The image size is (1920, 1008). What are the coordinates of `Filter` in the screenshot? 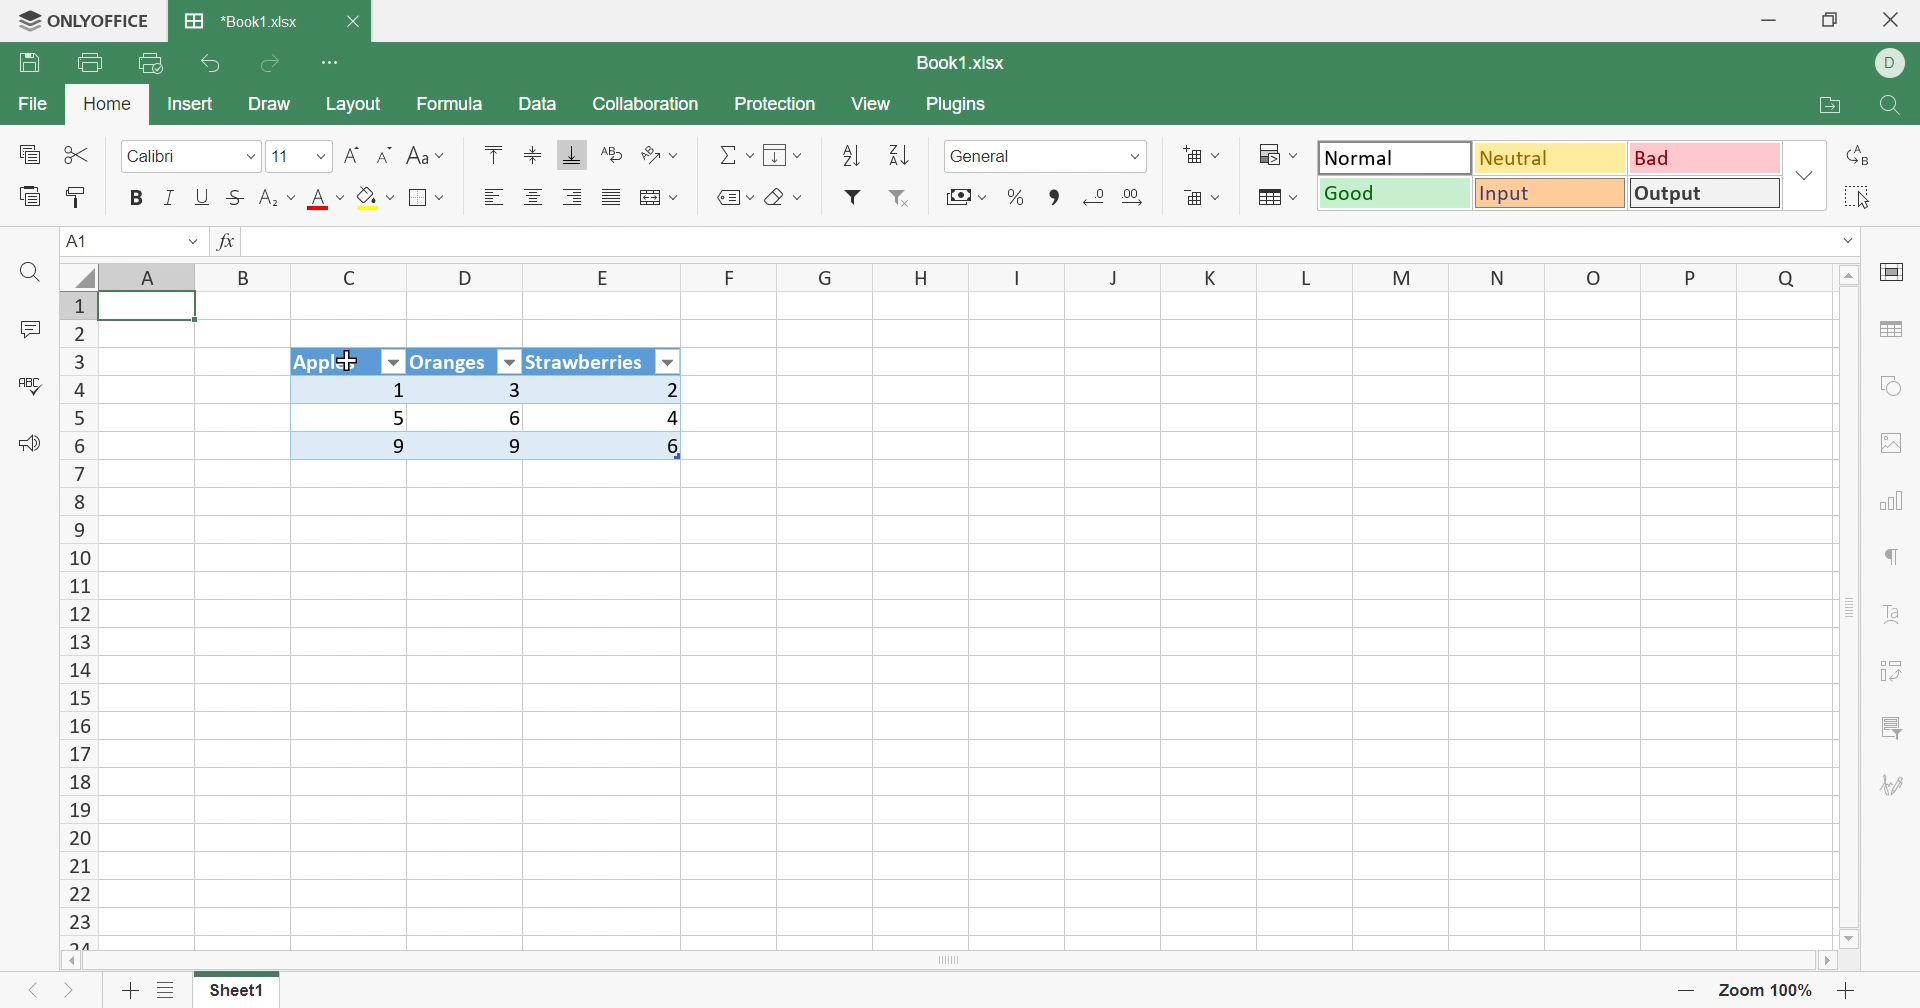 It's located at (853, 197).